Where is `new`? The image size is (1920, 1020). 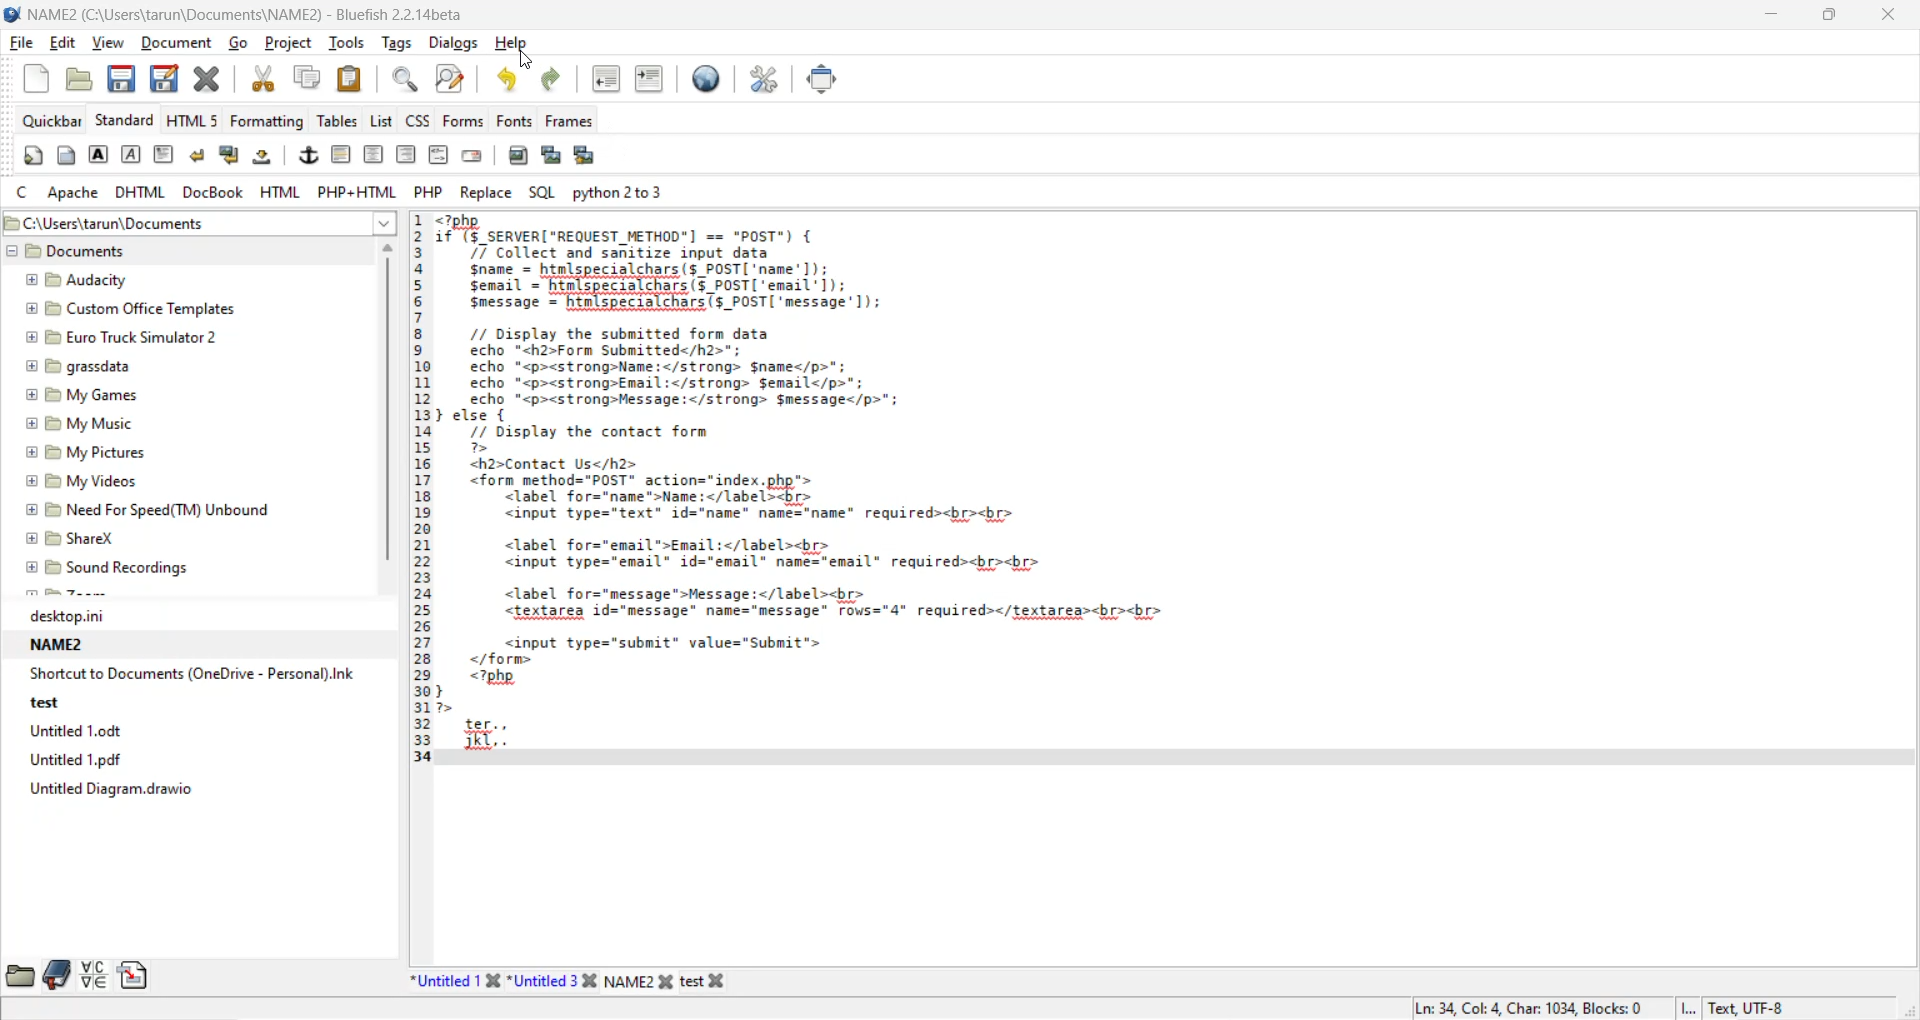
new is located at coordinates (37, 77).